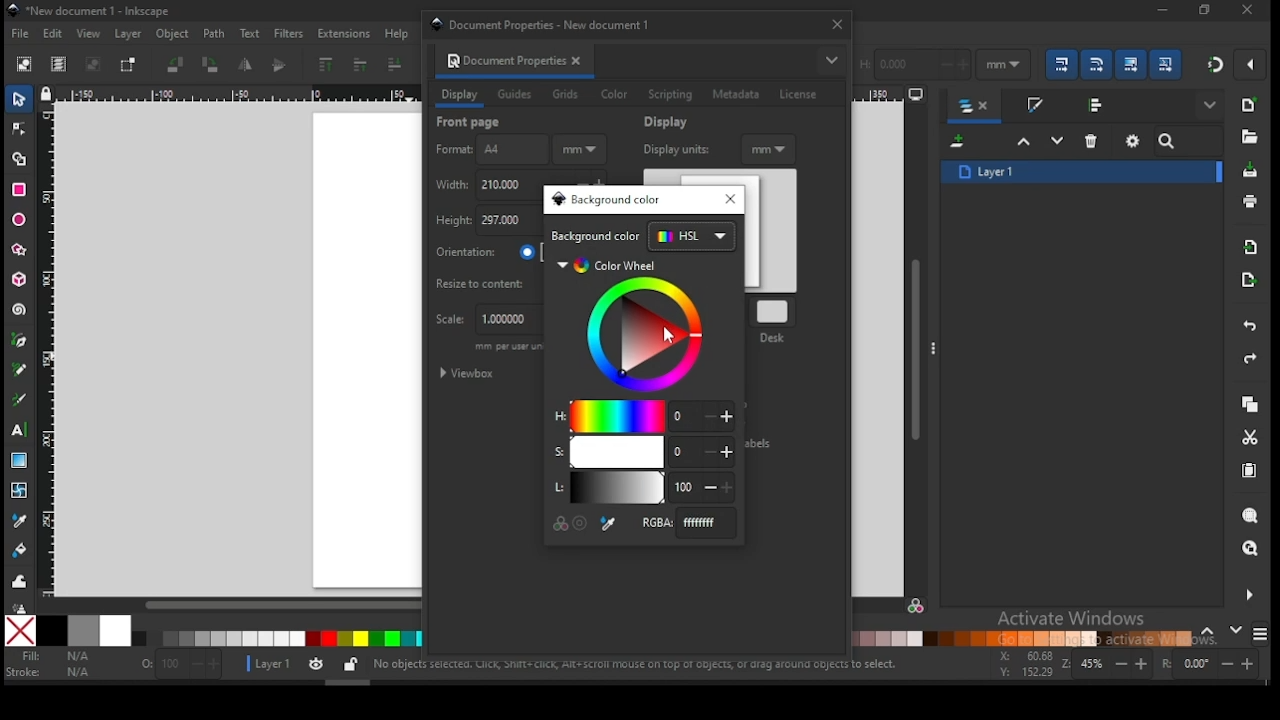  I want to click on layer, so click(128, 34).